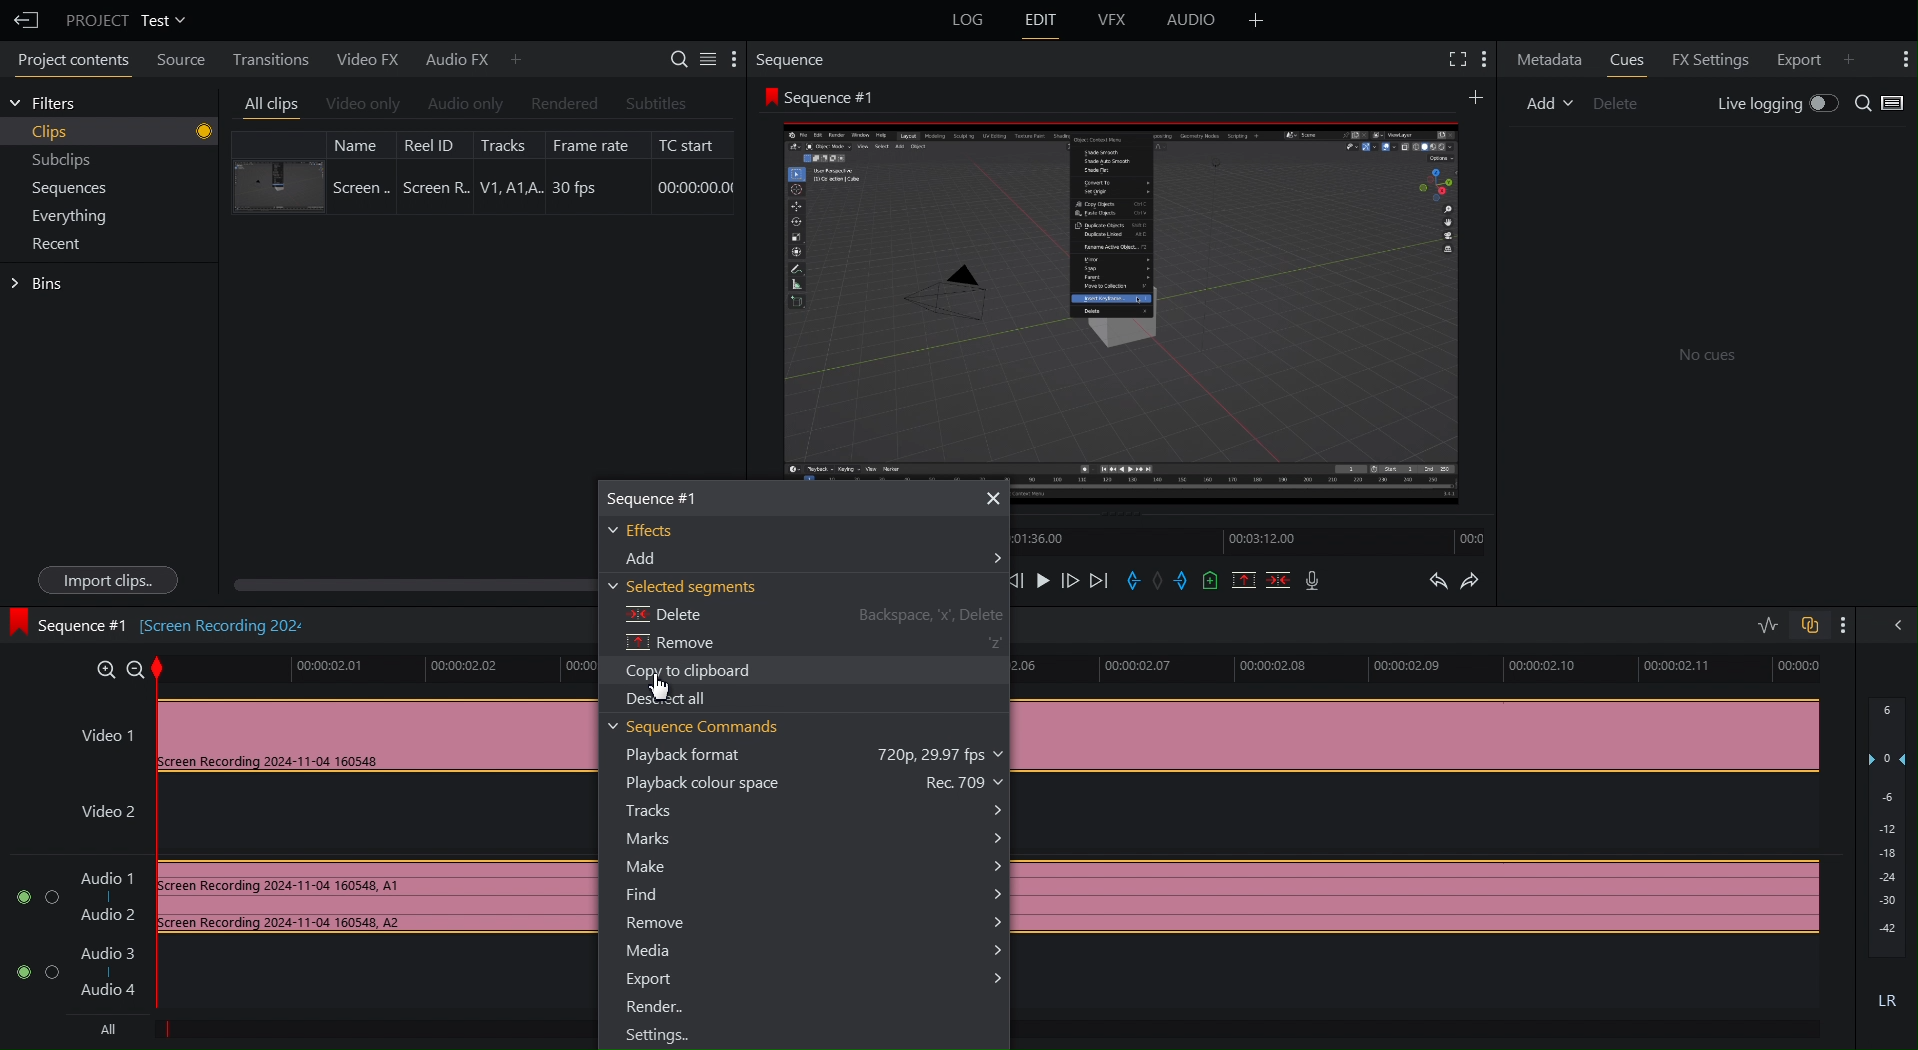 The width and height of the screenshot is (1918, 1050). I want to click on Toggle Audio Editing, so click(1761, 622).